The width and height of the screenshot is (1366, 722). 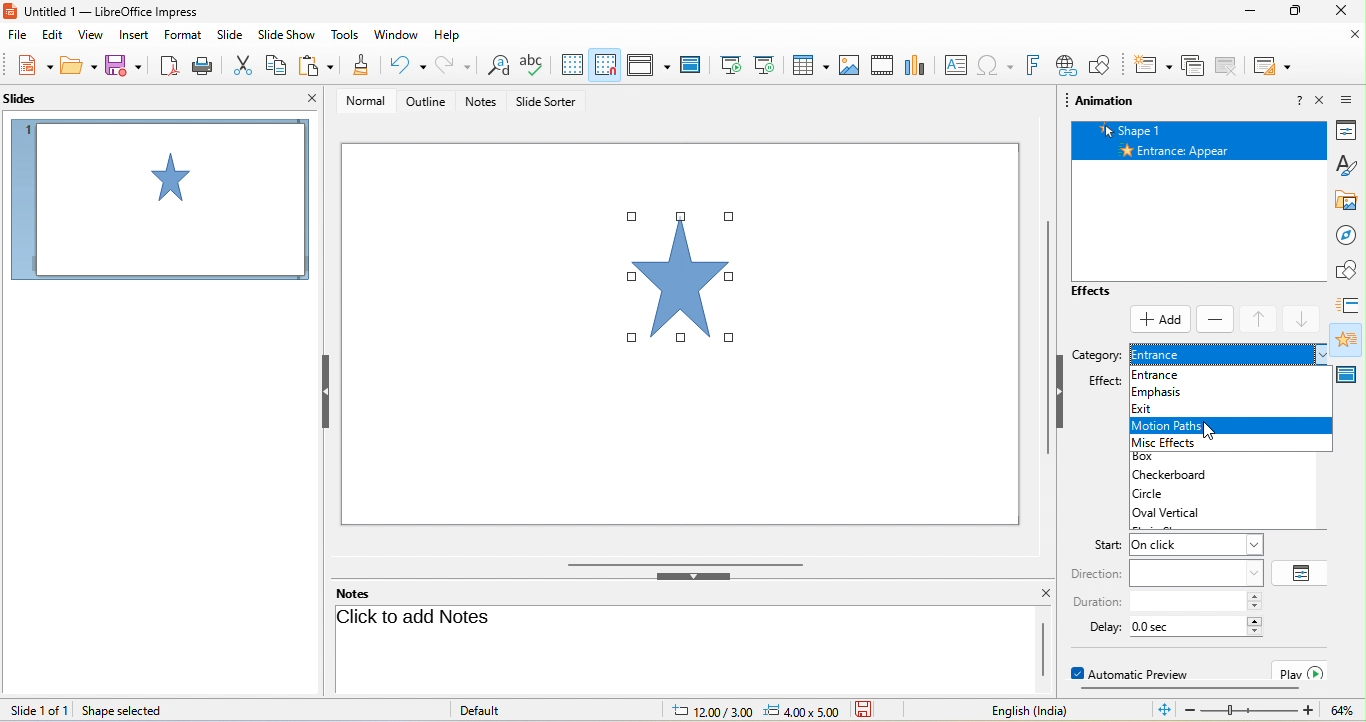 What do you see at coordinates (1159, 457) in the screenshot?
I see `box` at bounding box center [1159, 457].